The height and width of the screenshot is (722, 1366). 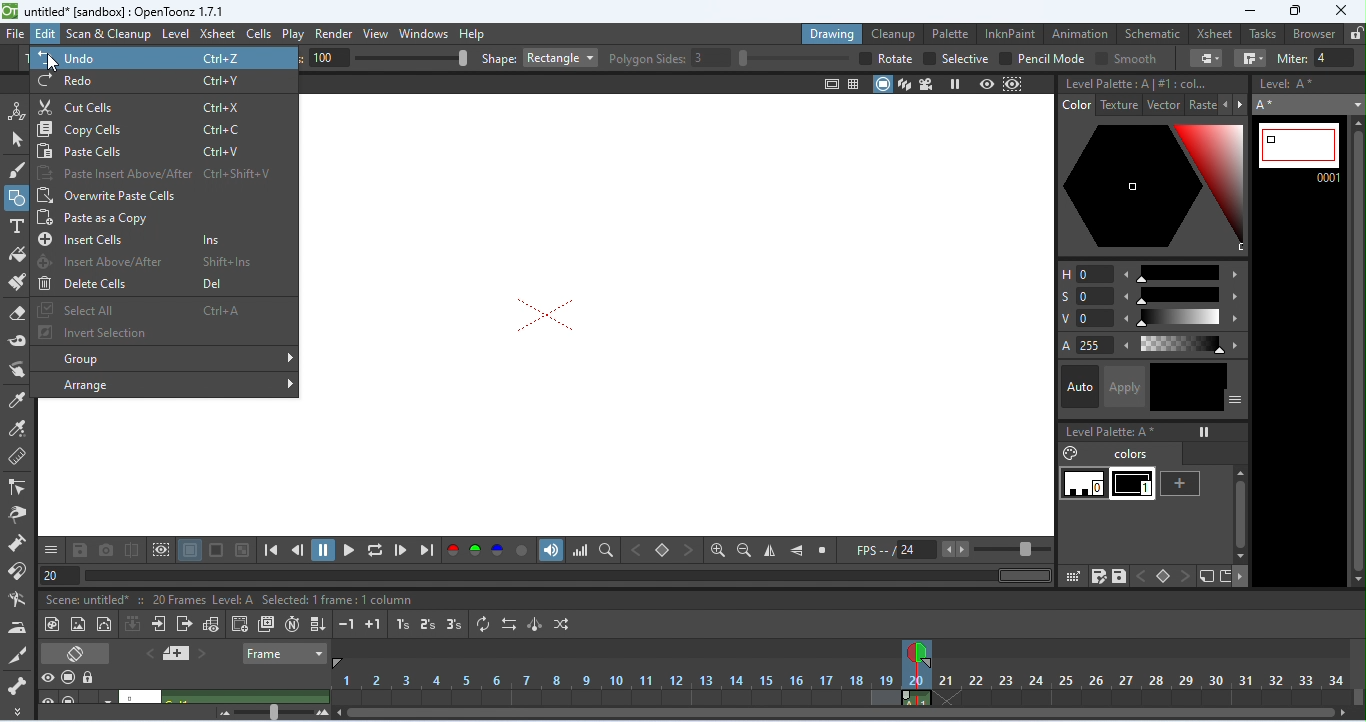 I want to click on vector, so click(x=1165, y=104).